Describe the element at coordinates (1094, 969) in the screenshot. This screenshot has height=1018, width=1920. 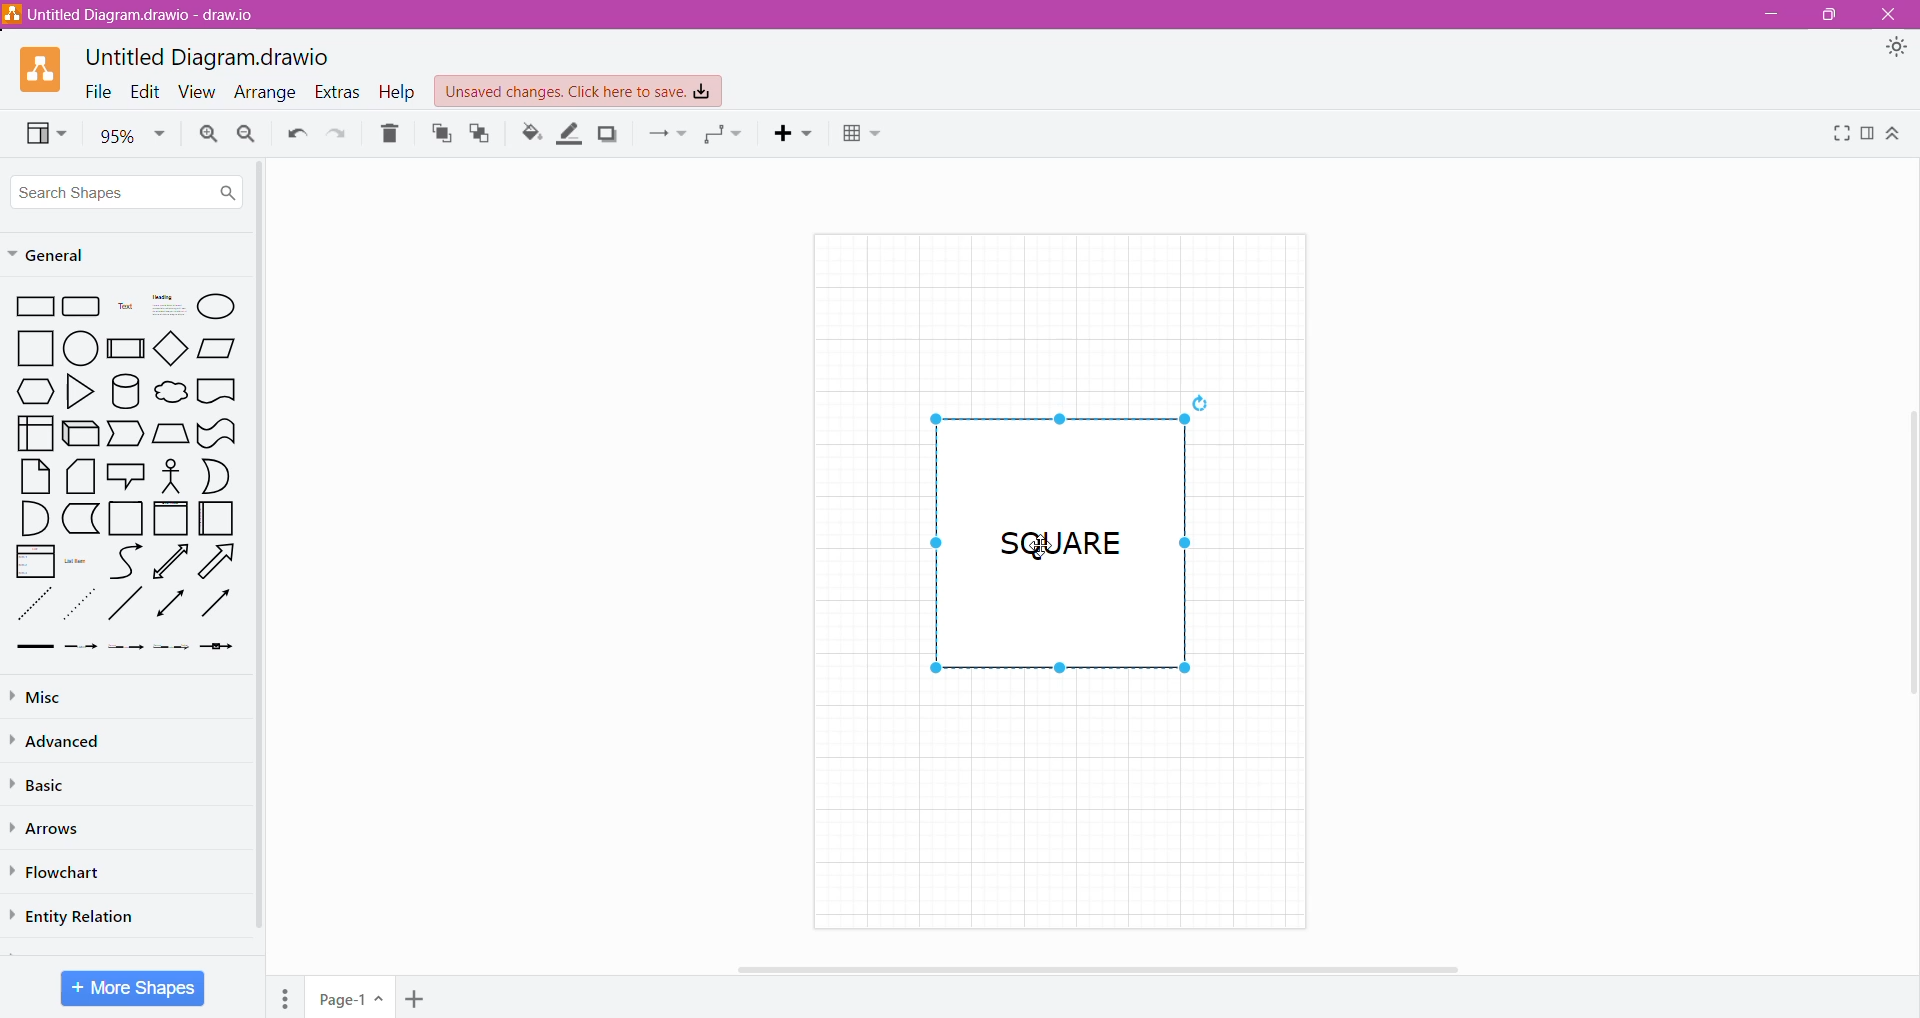
I see `Horizontal Scroll Bar` at that location.